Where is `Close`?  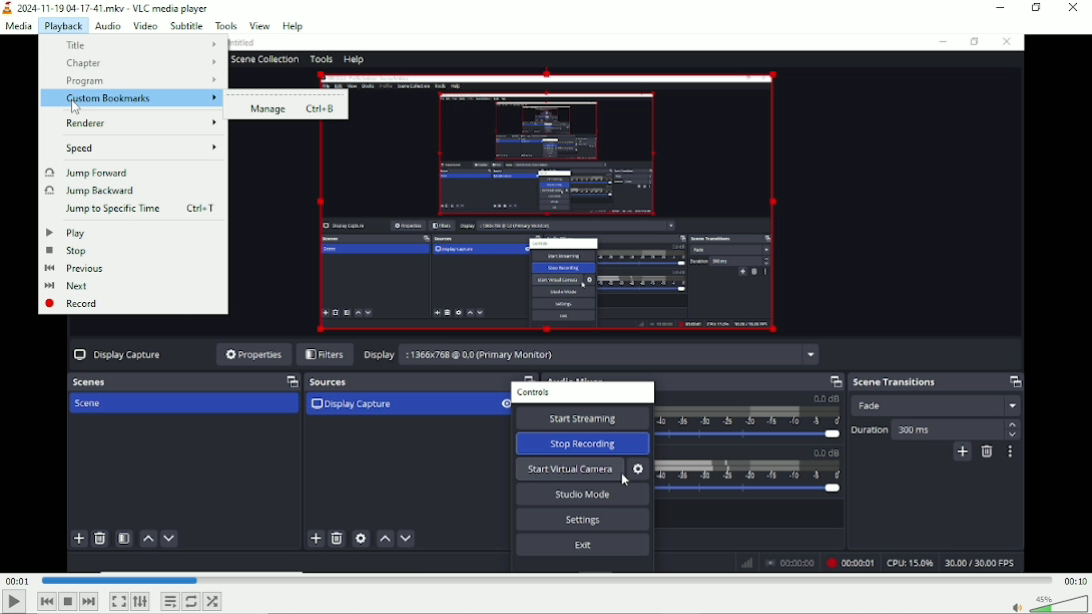 Close is located at coordinates (1073, 9).